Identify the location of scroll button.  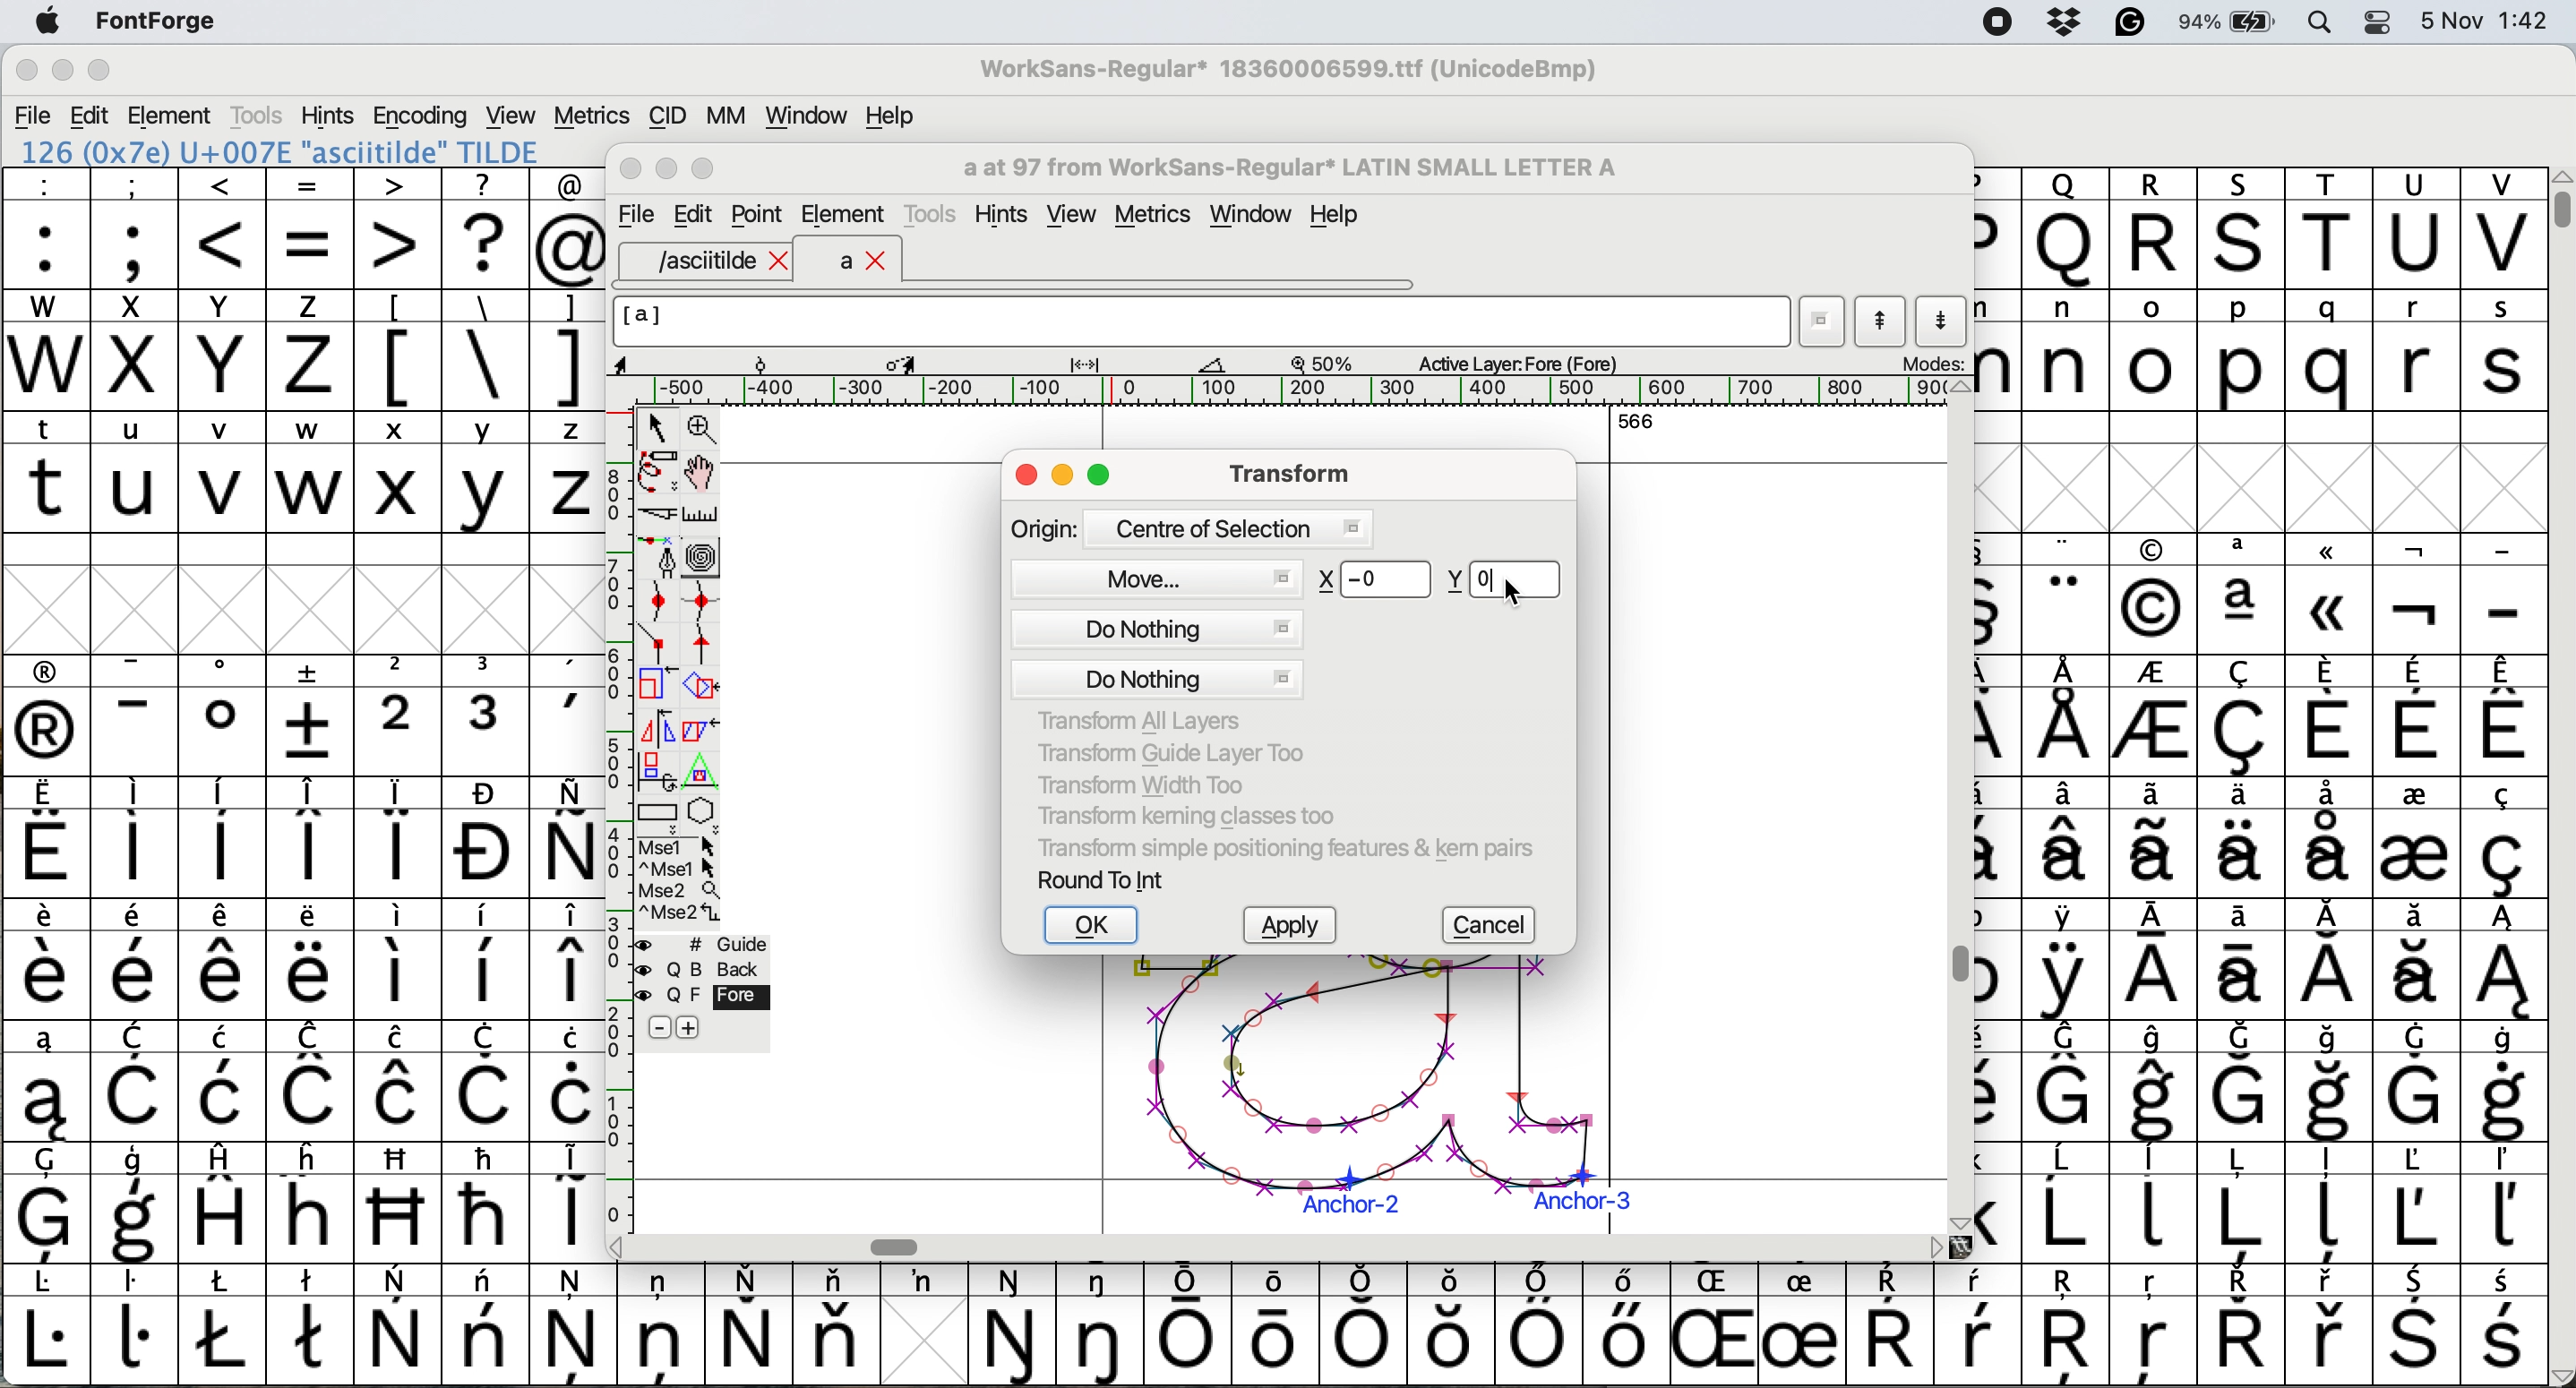
(1957, 1221).